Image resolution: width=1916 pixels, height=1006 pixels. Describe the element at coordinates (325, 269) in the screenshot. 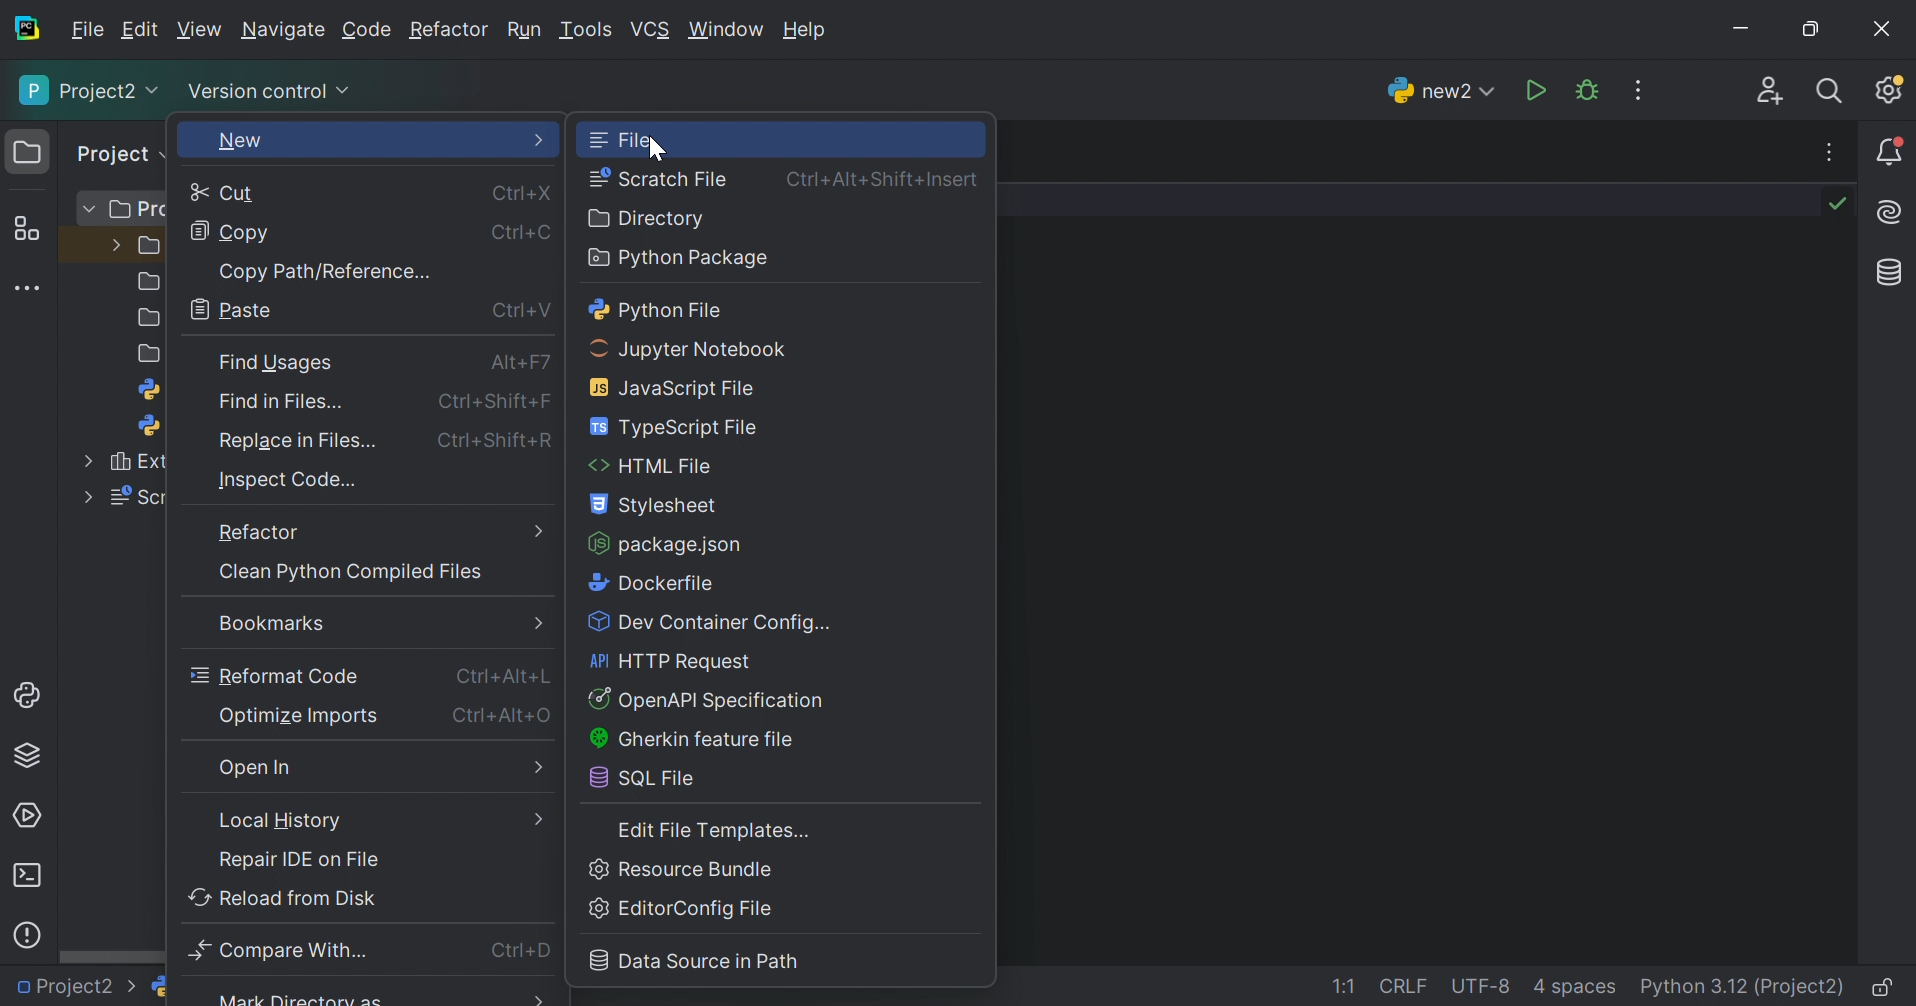

I see `Copy path/reference...` at that location.